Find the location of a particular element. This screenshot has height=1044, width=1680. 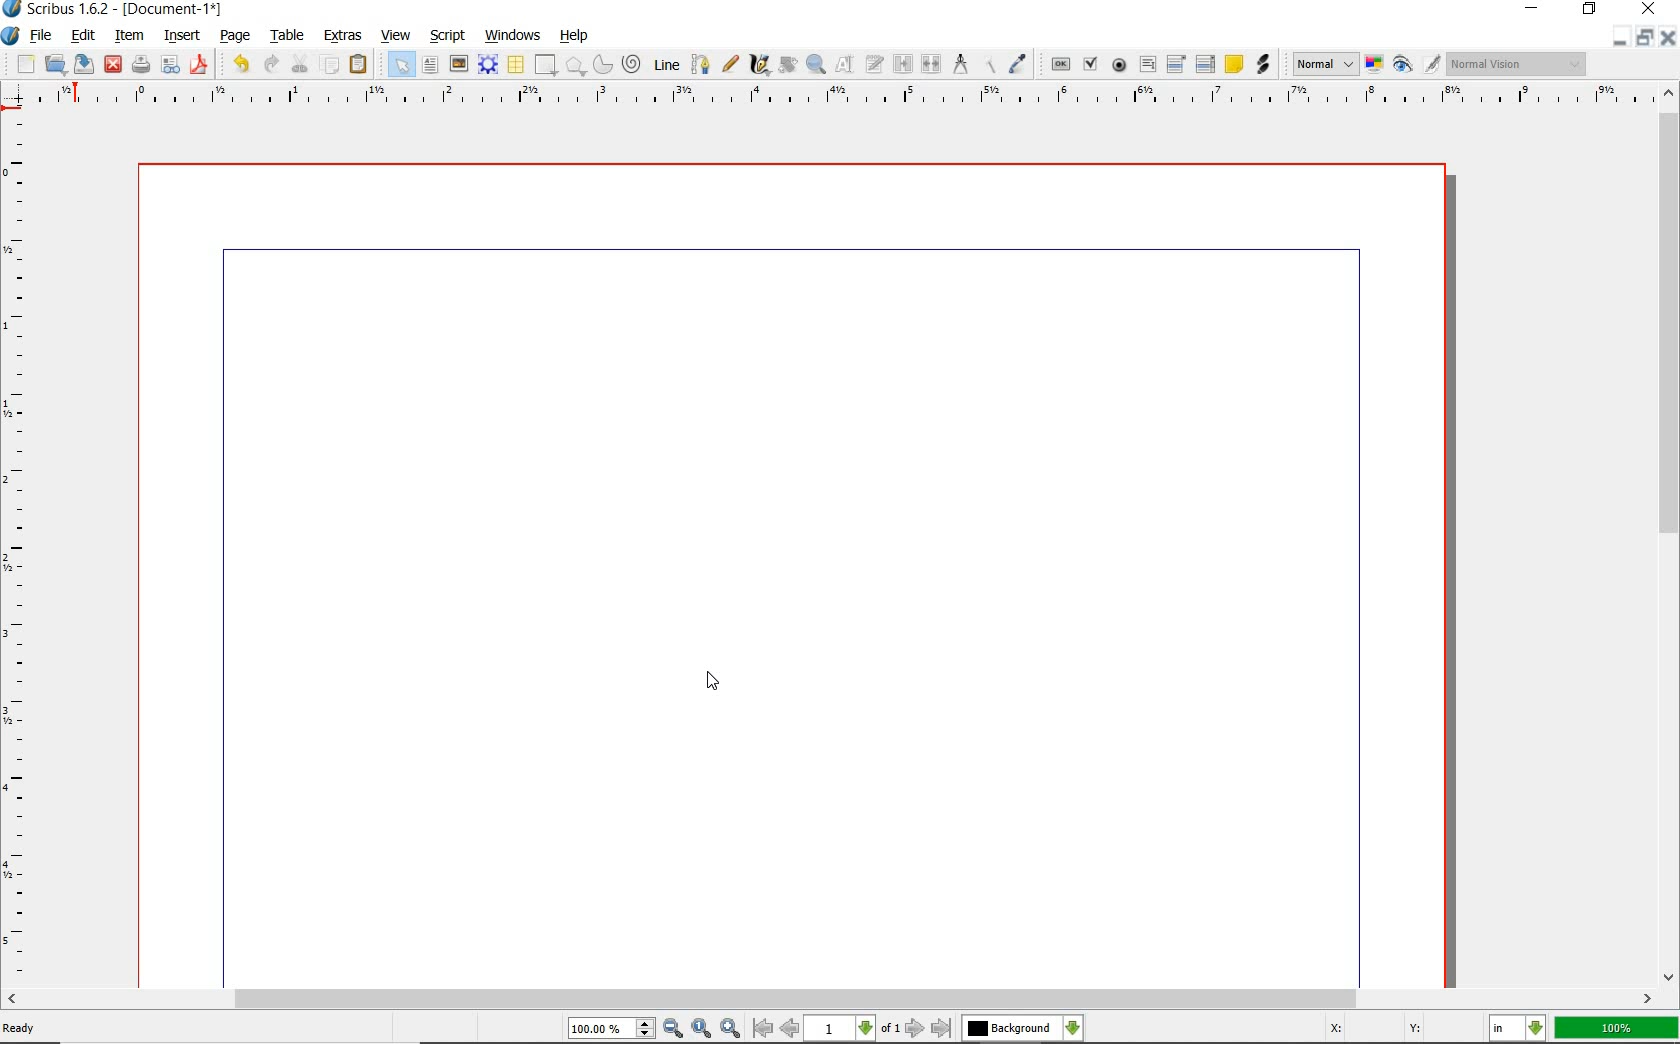

new is located at coordinates (25, 65).